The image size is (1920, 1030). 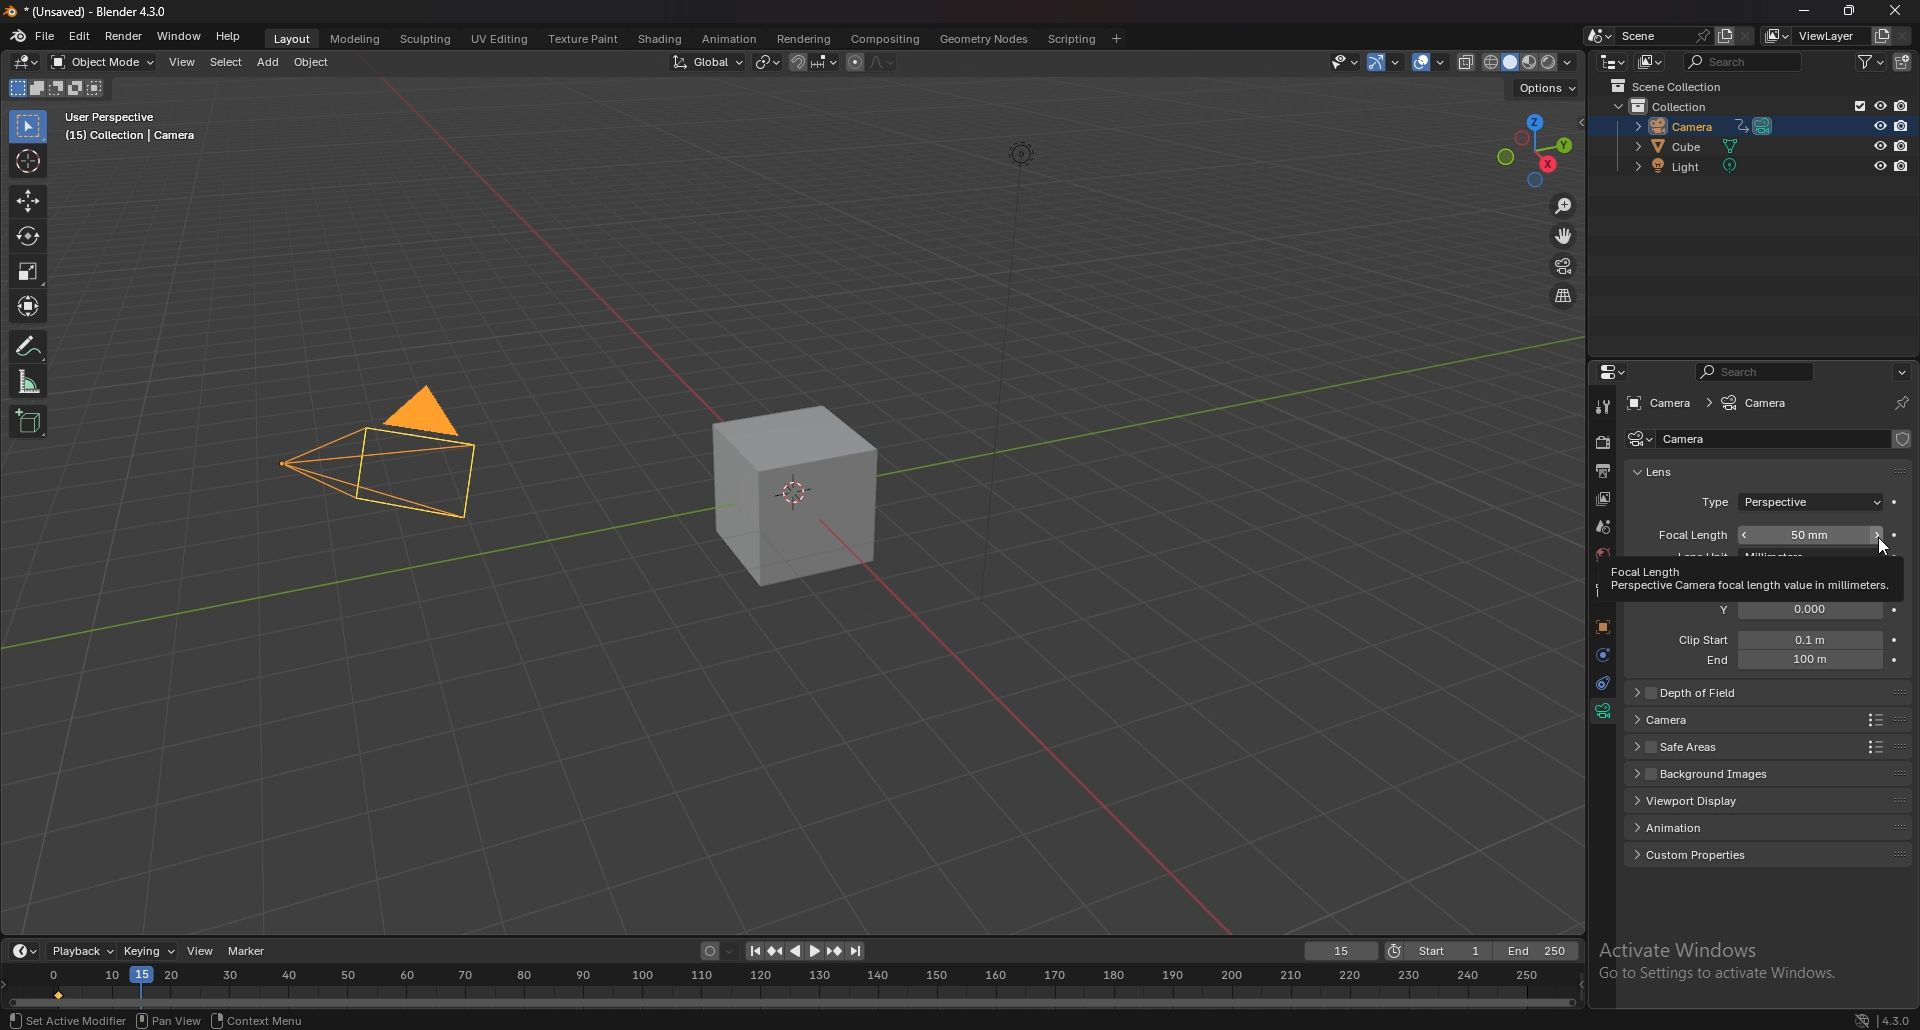 I want to click on , so click(x=1875, y=747).